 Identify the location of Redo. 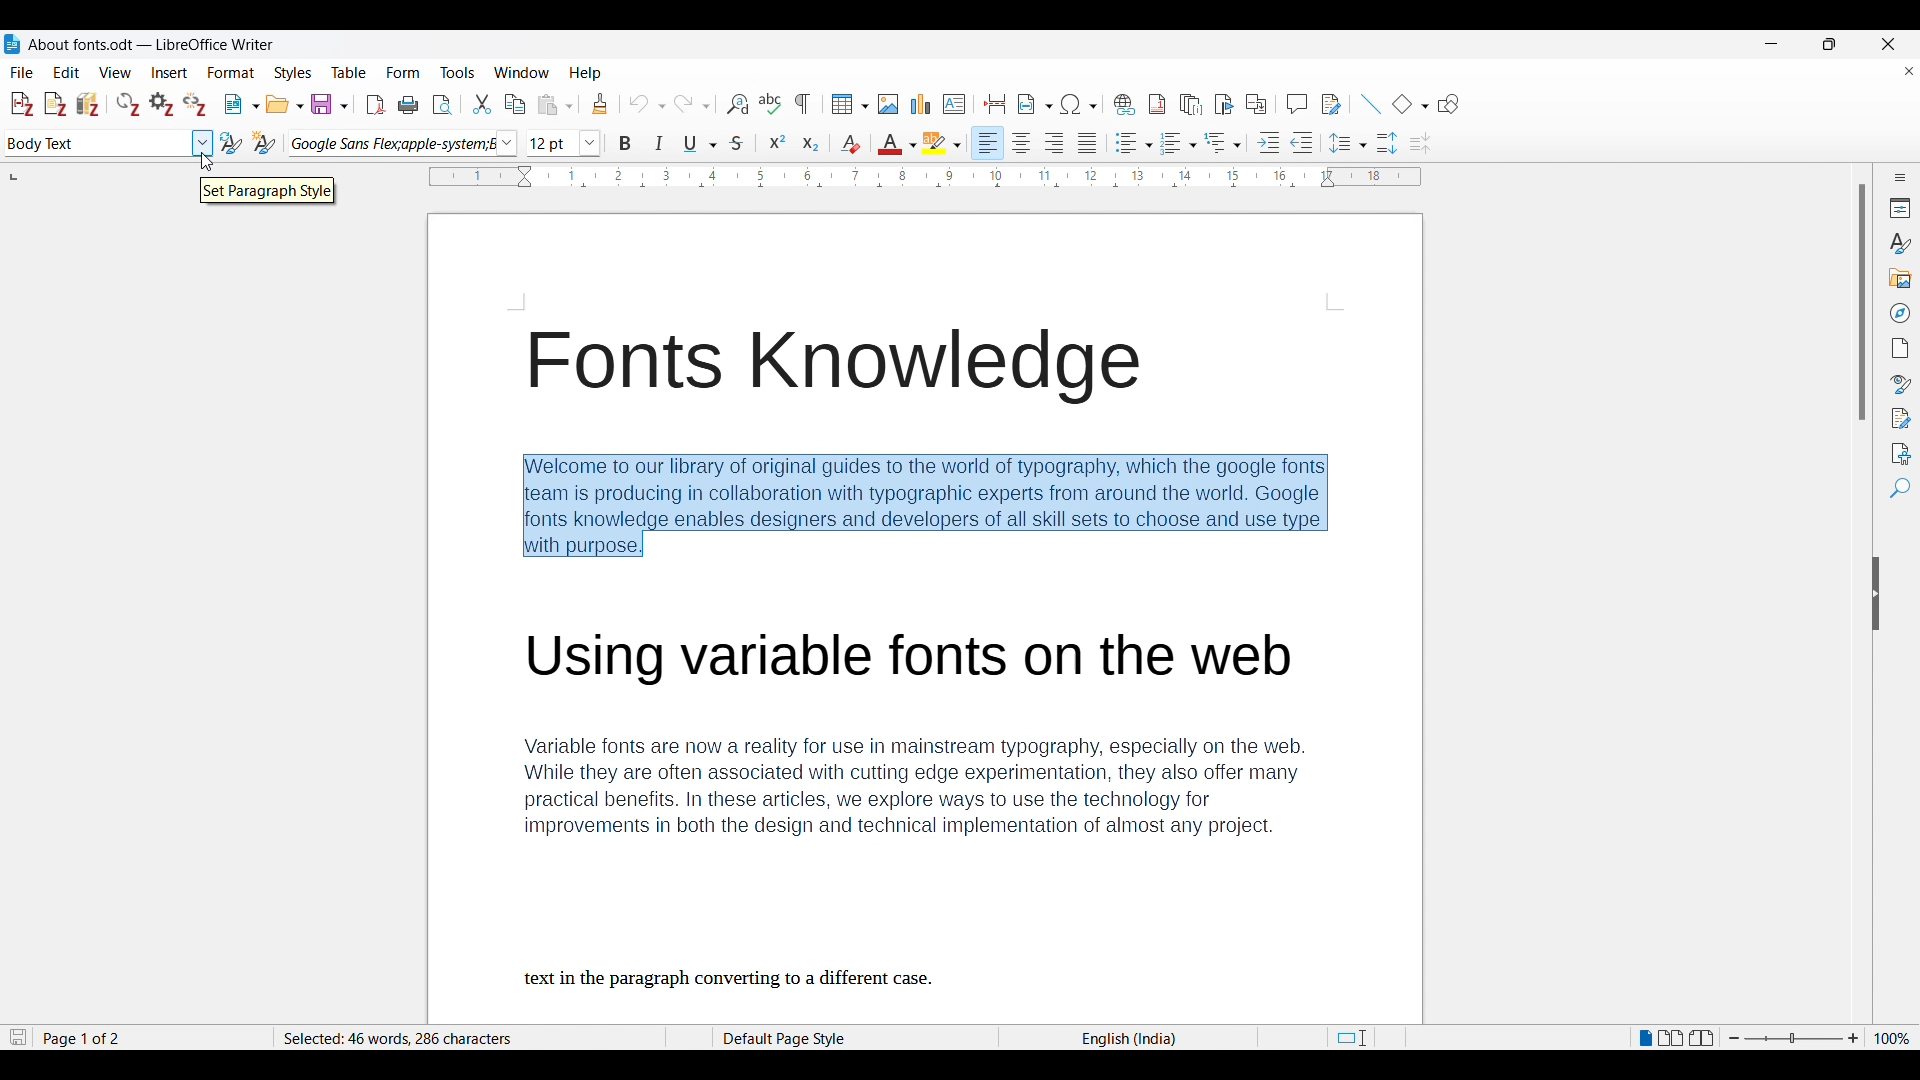
(692, 104).